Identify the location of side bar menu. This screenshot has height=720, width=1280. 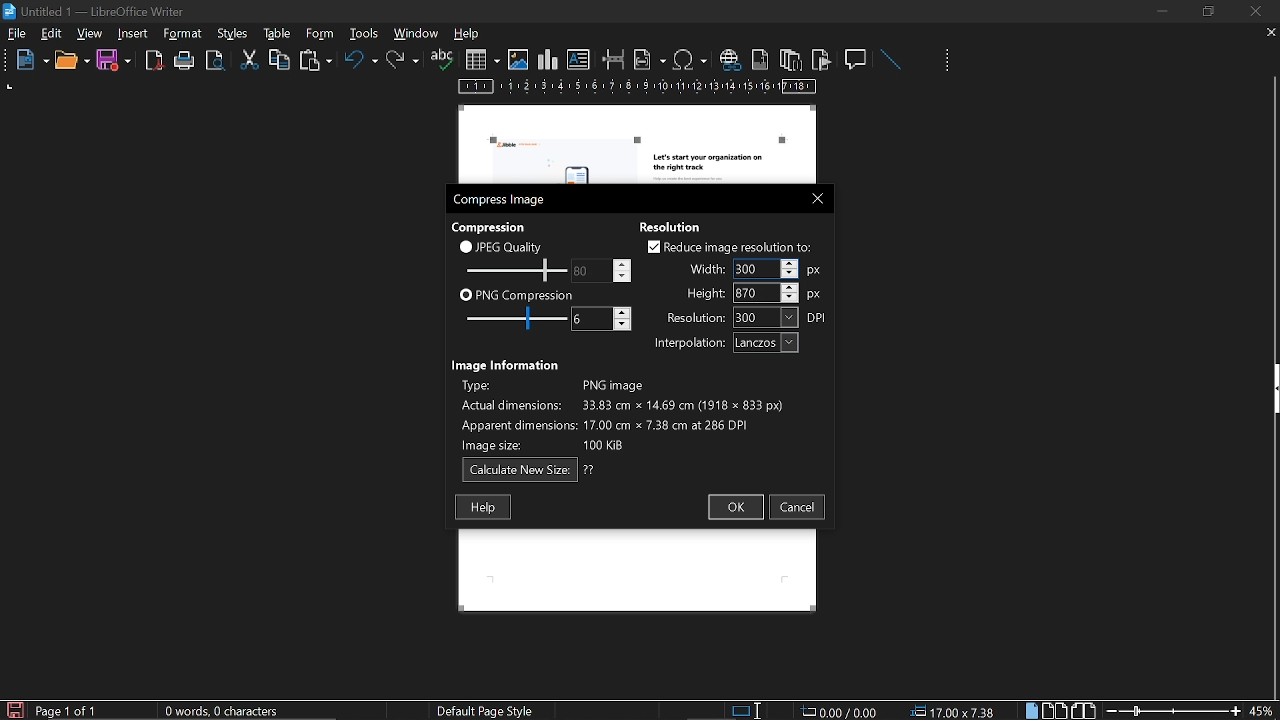
(1272, 389).